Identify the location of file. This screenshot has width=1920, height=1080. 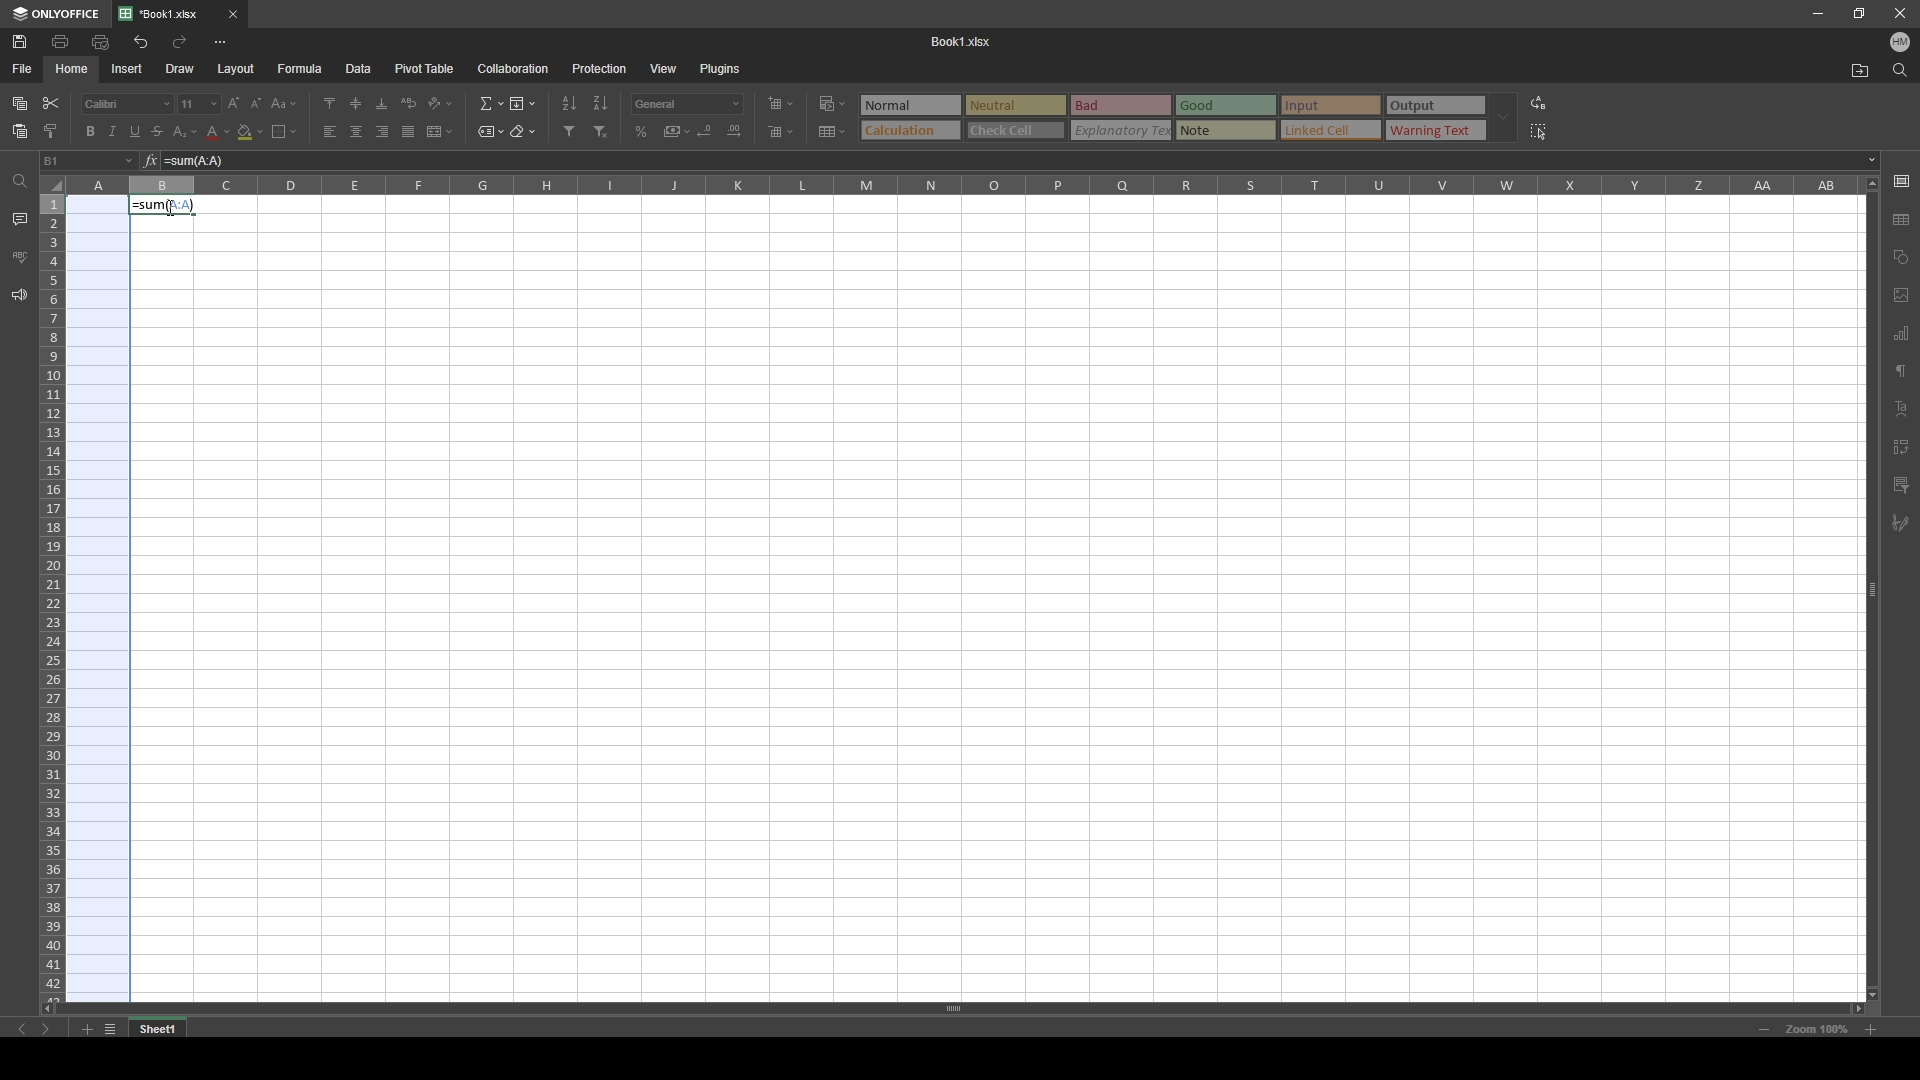
(24, 70).